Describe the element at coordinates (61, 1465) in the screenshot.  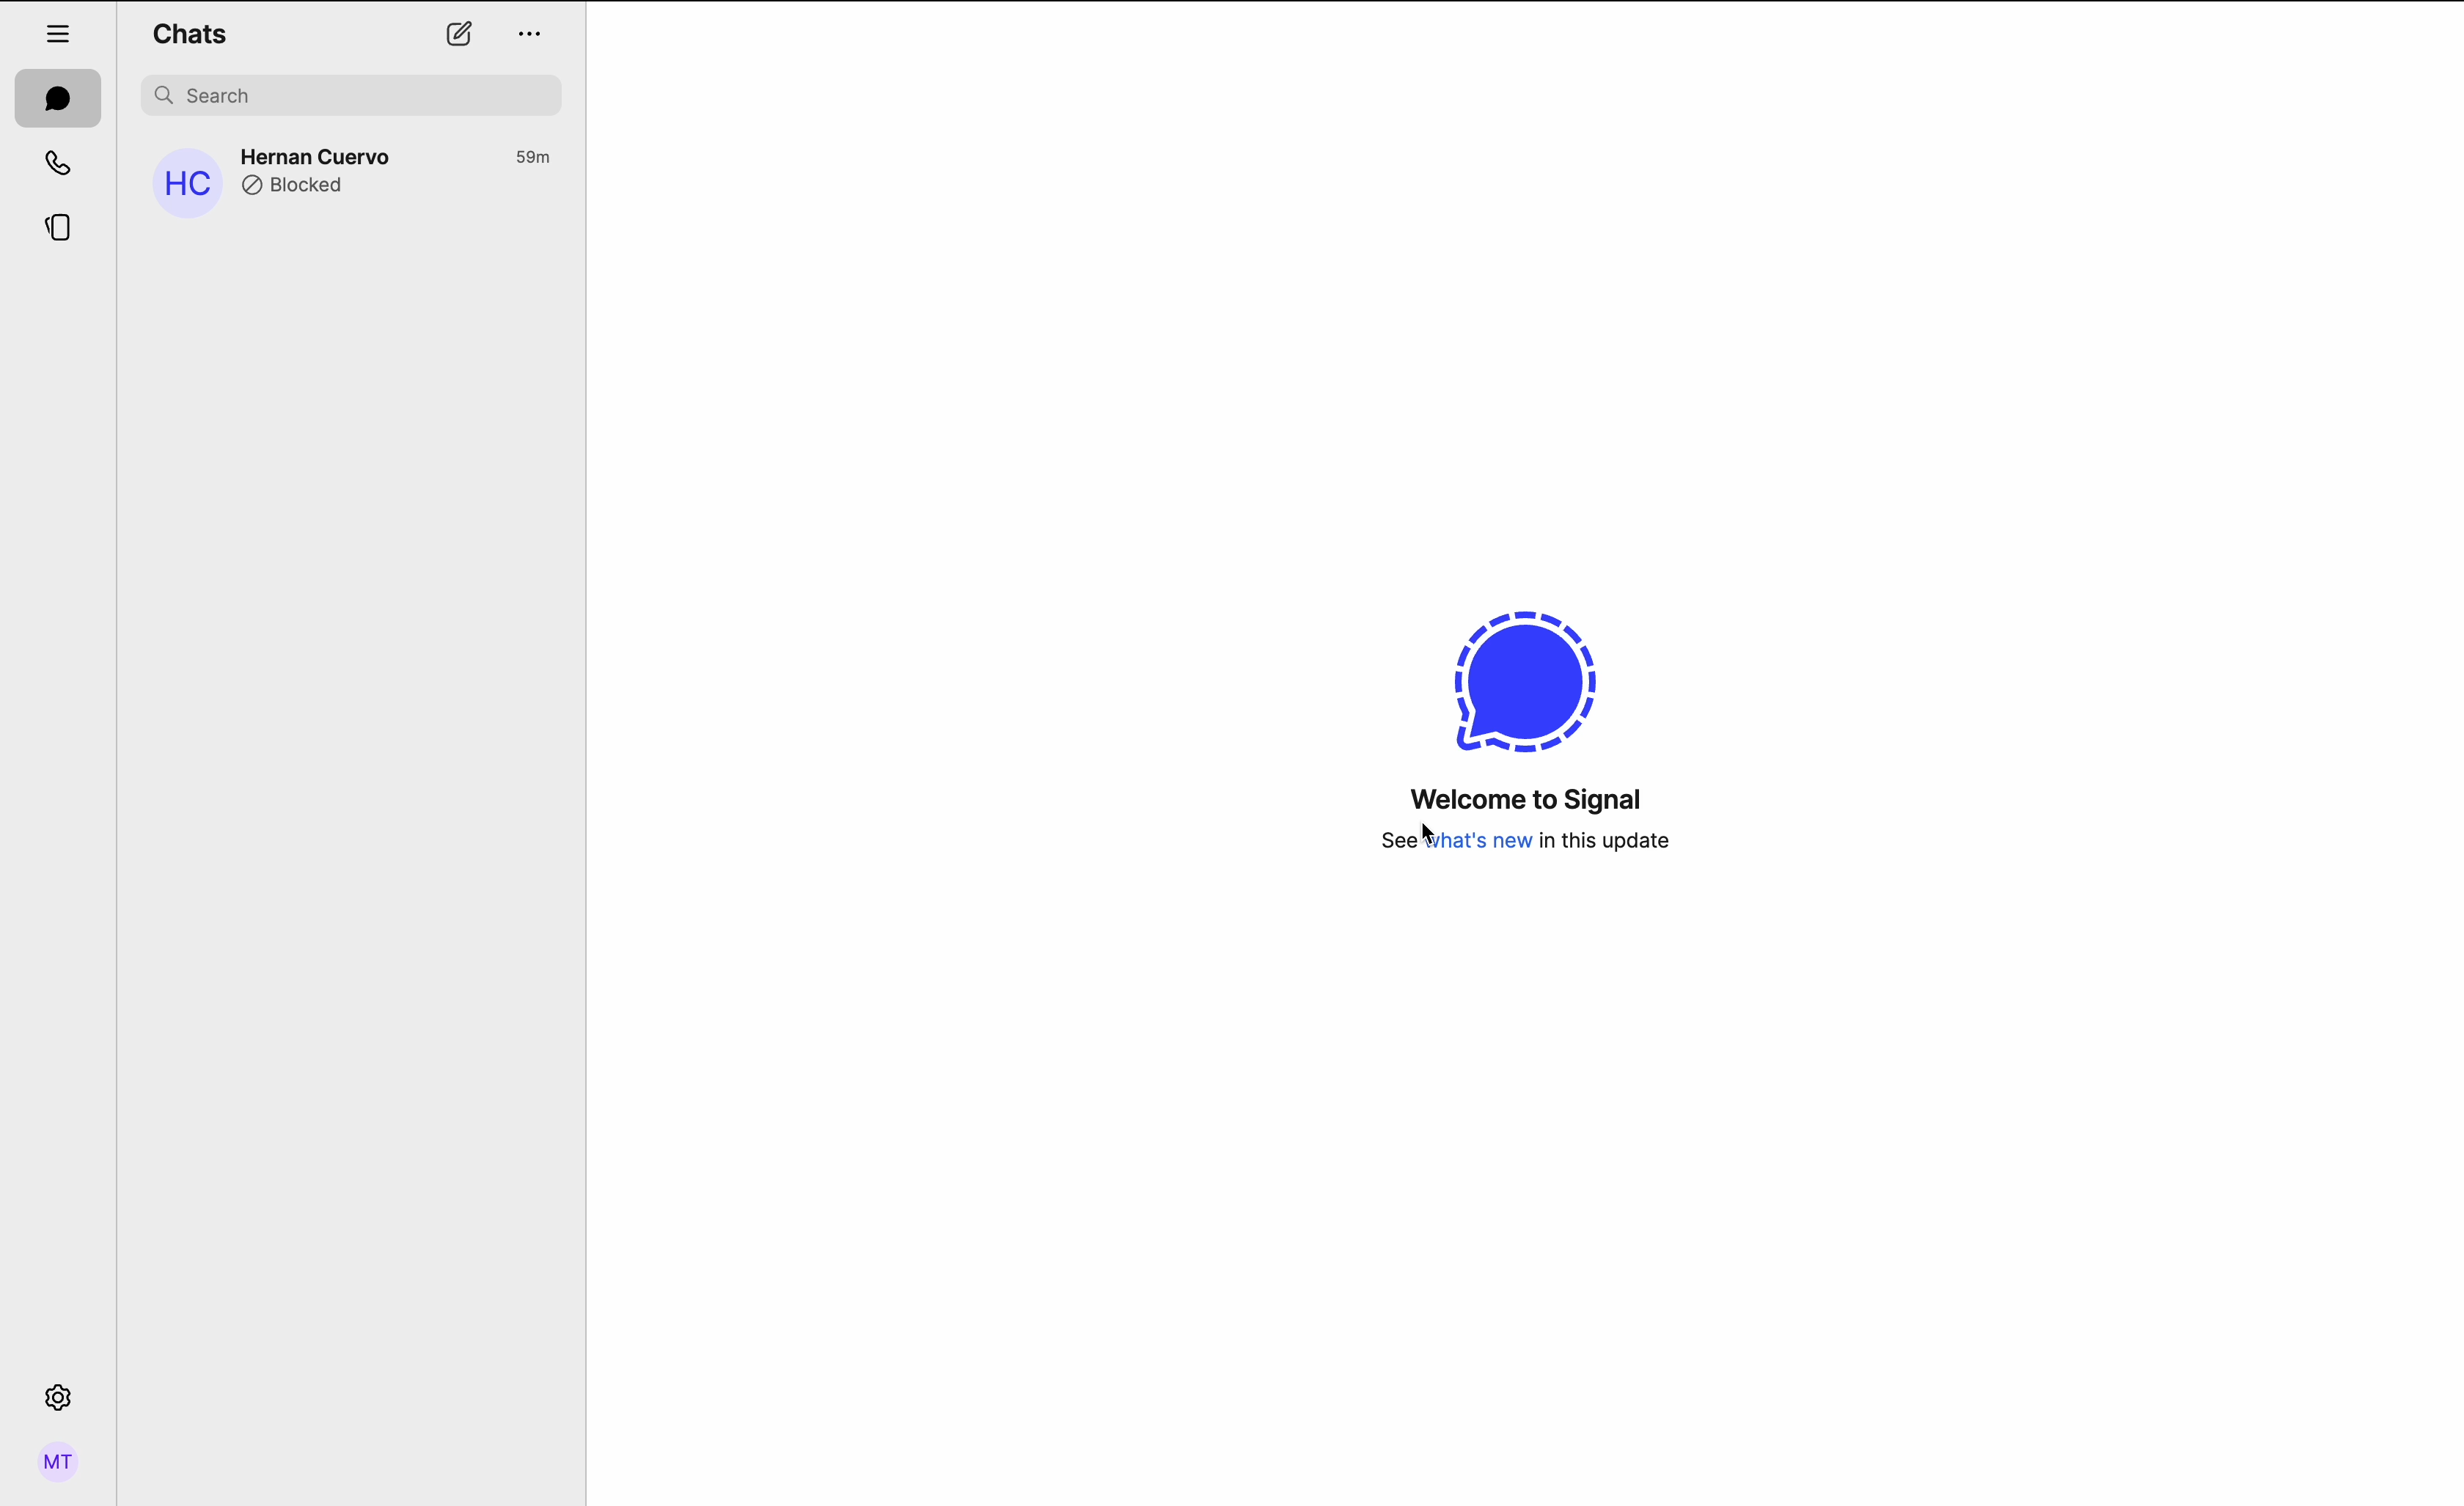
I see `profile` at that location.